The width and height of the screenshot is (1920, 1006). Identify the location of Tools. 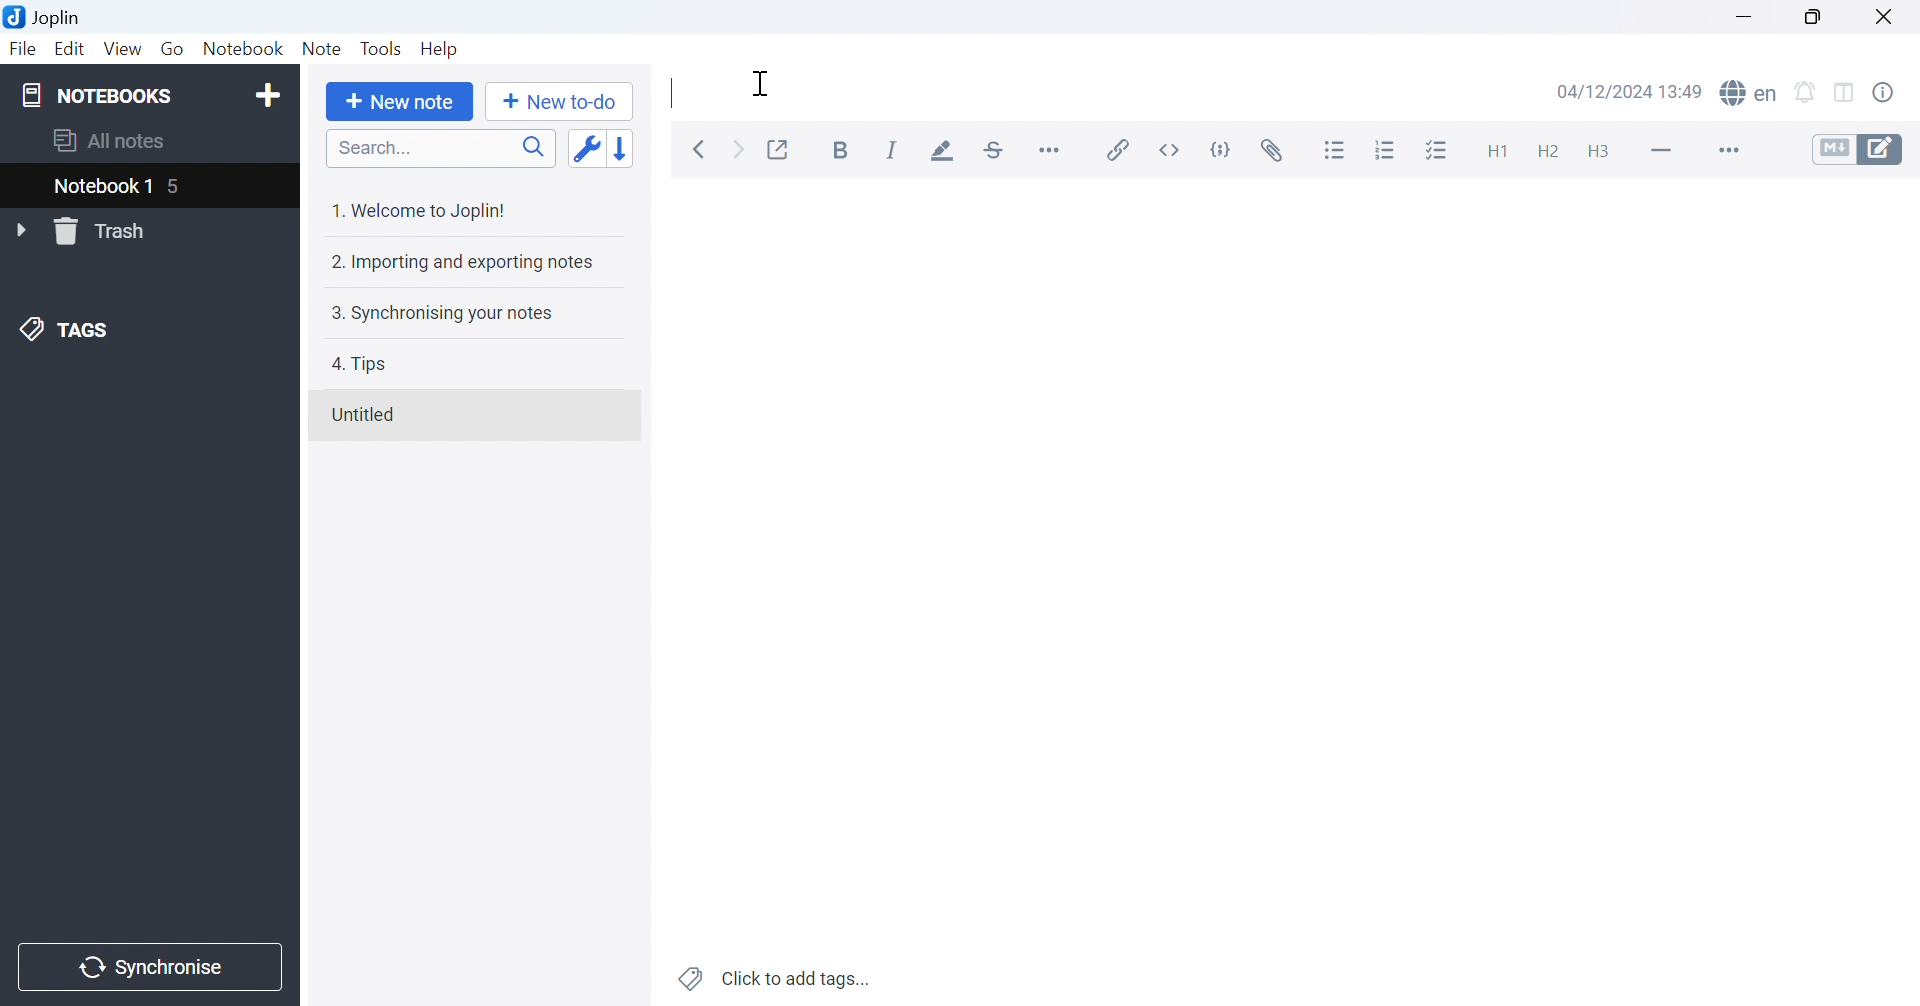
(382, 48).